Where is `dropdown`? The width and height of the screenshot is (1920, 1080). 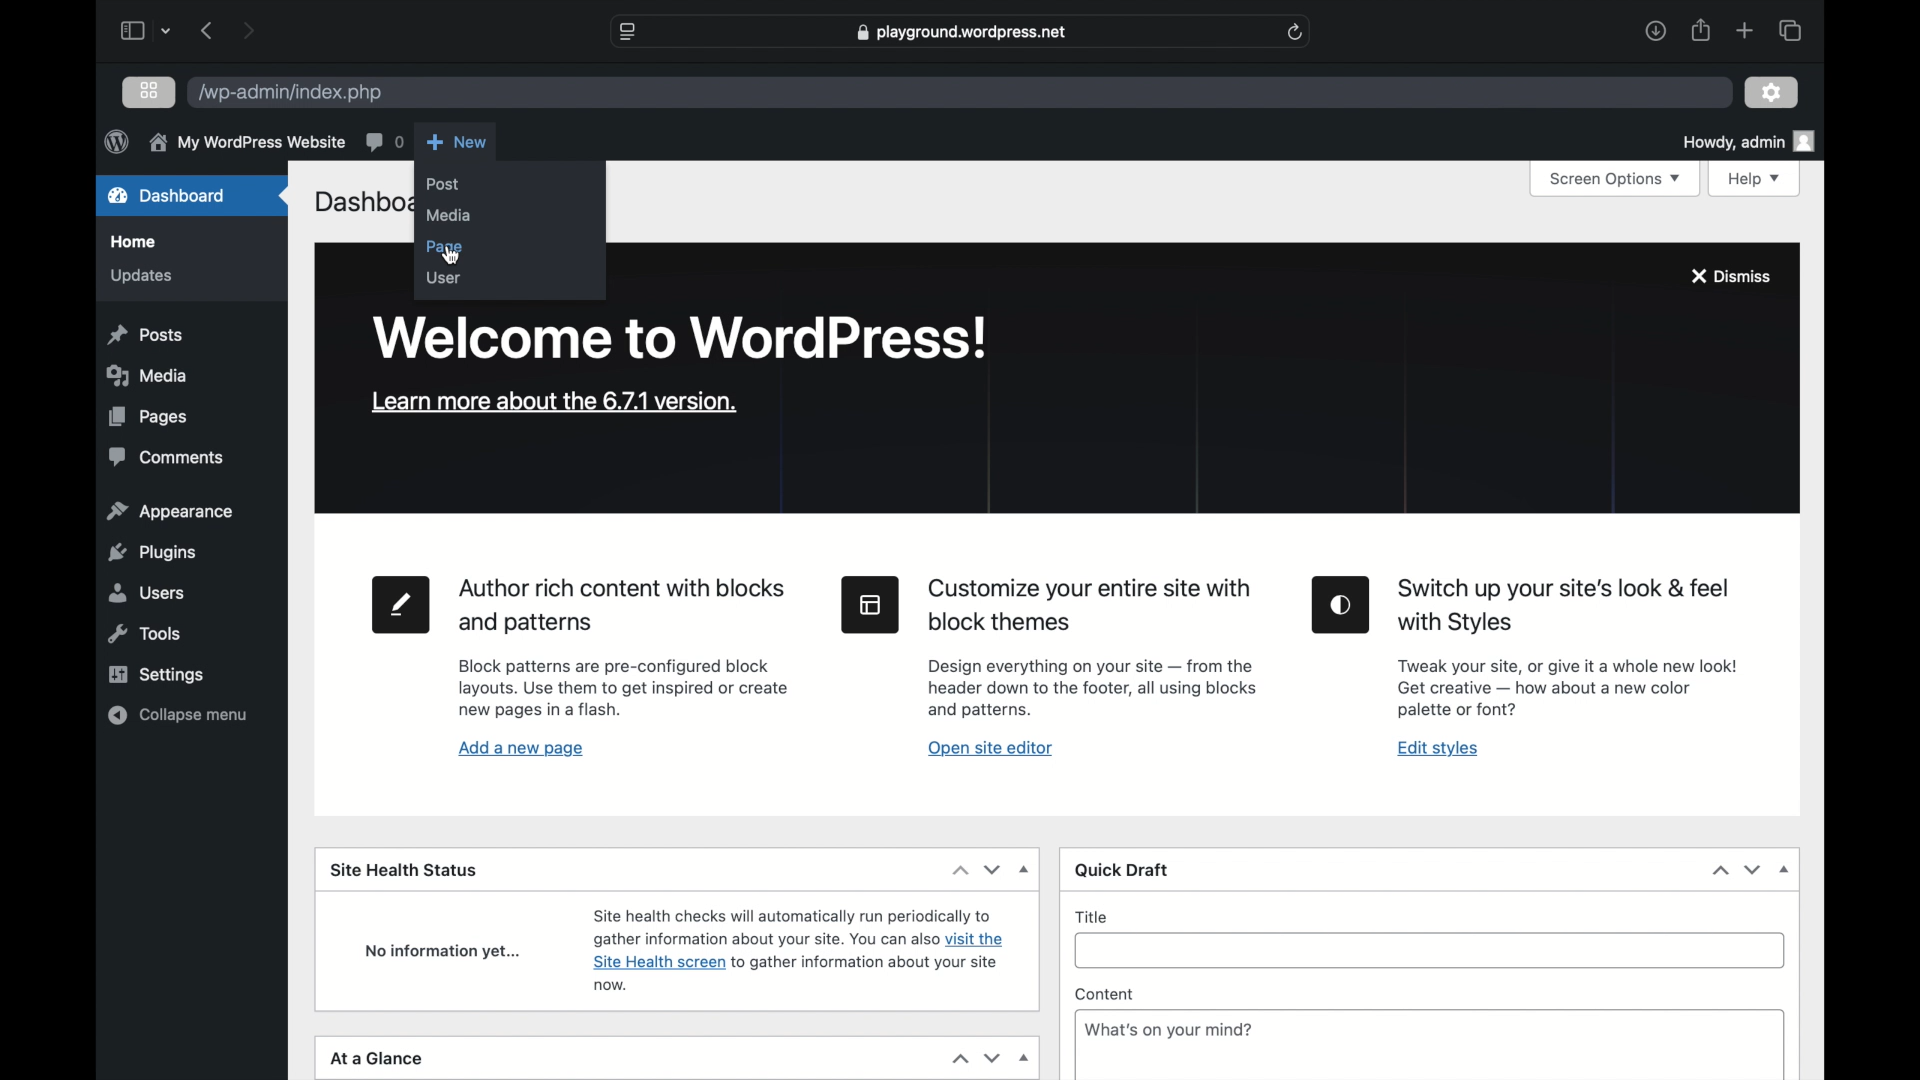 dropdown is located at coordinates (1784, 869).